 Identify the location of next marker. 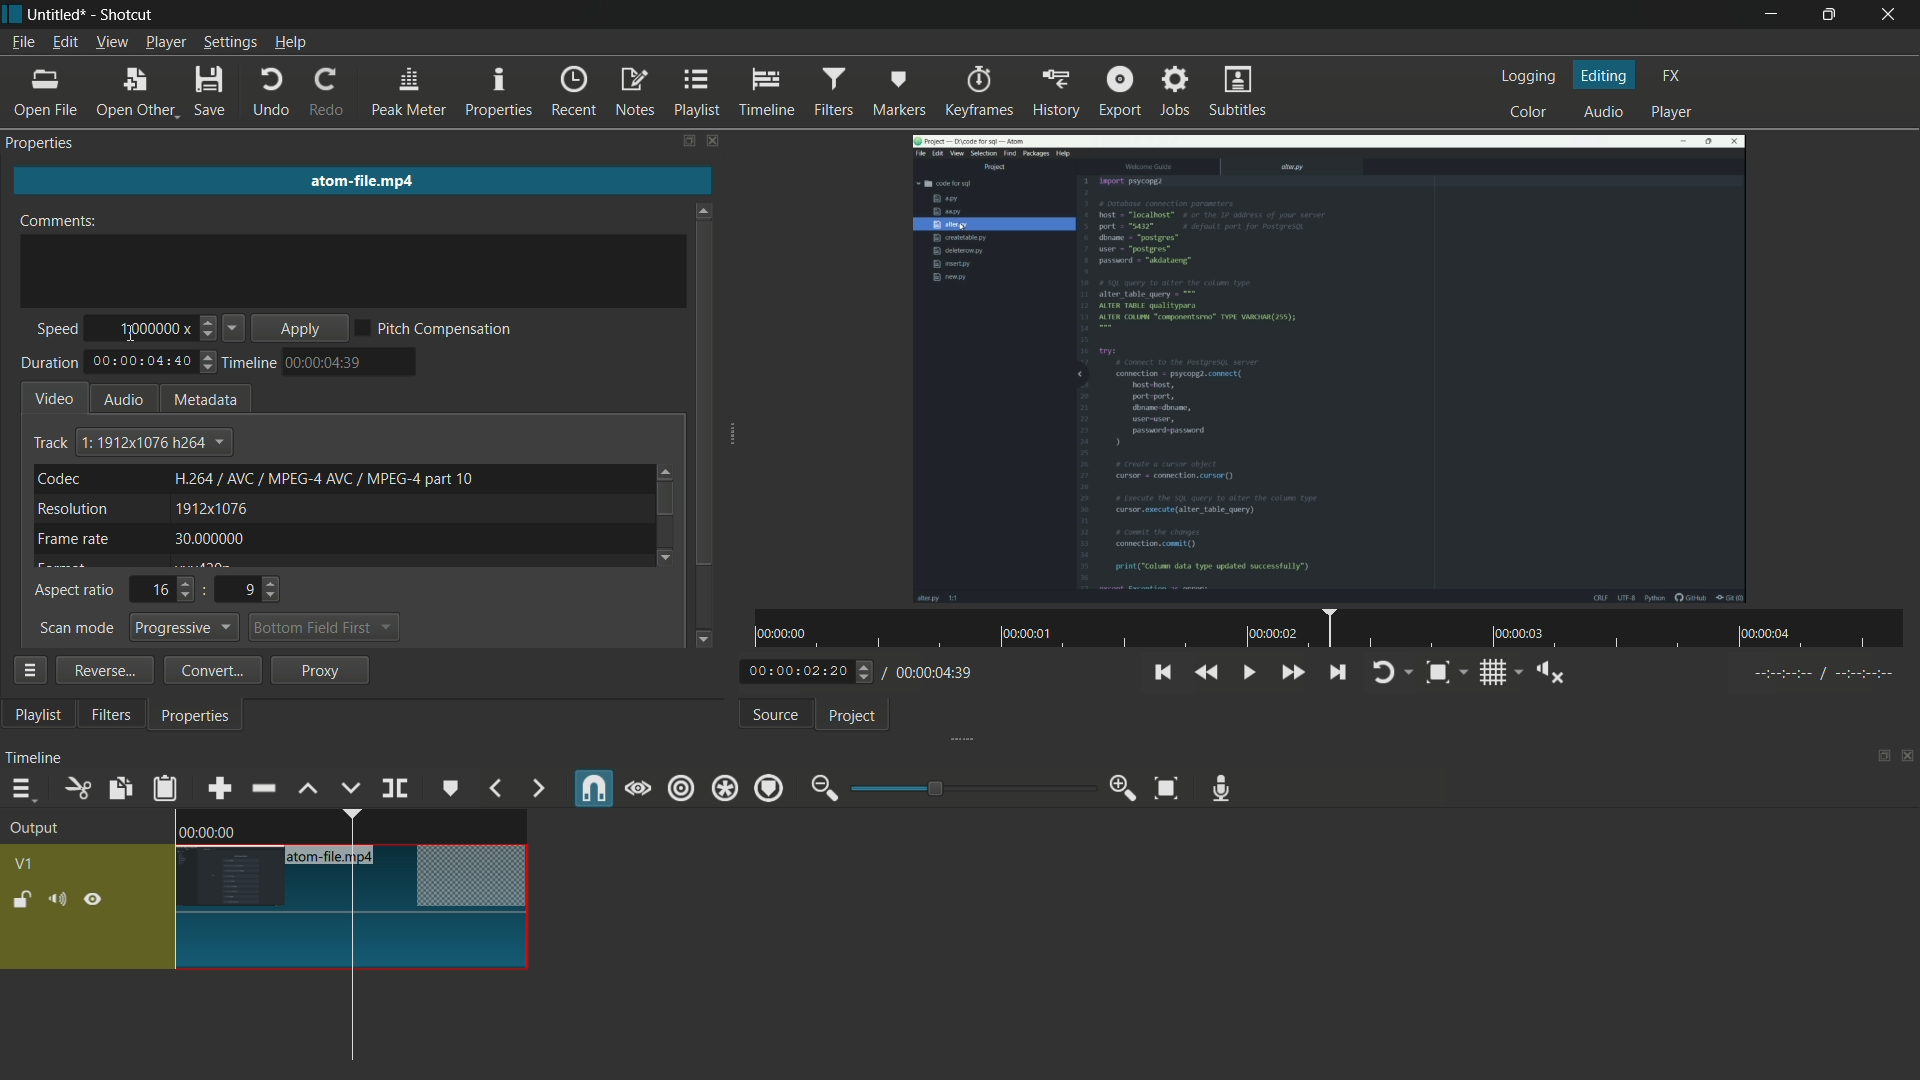
(536, 788).